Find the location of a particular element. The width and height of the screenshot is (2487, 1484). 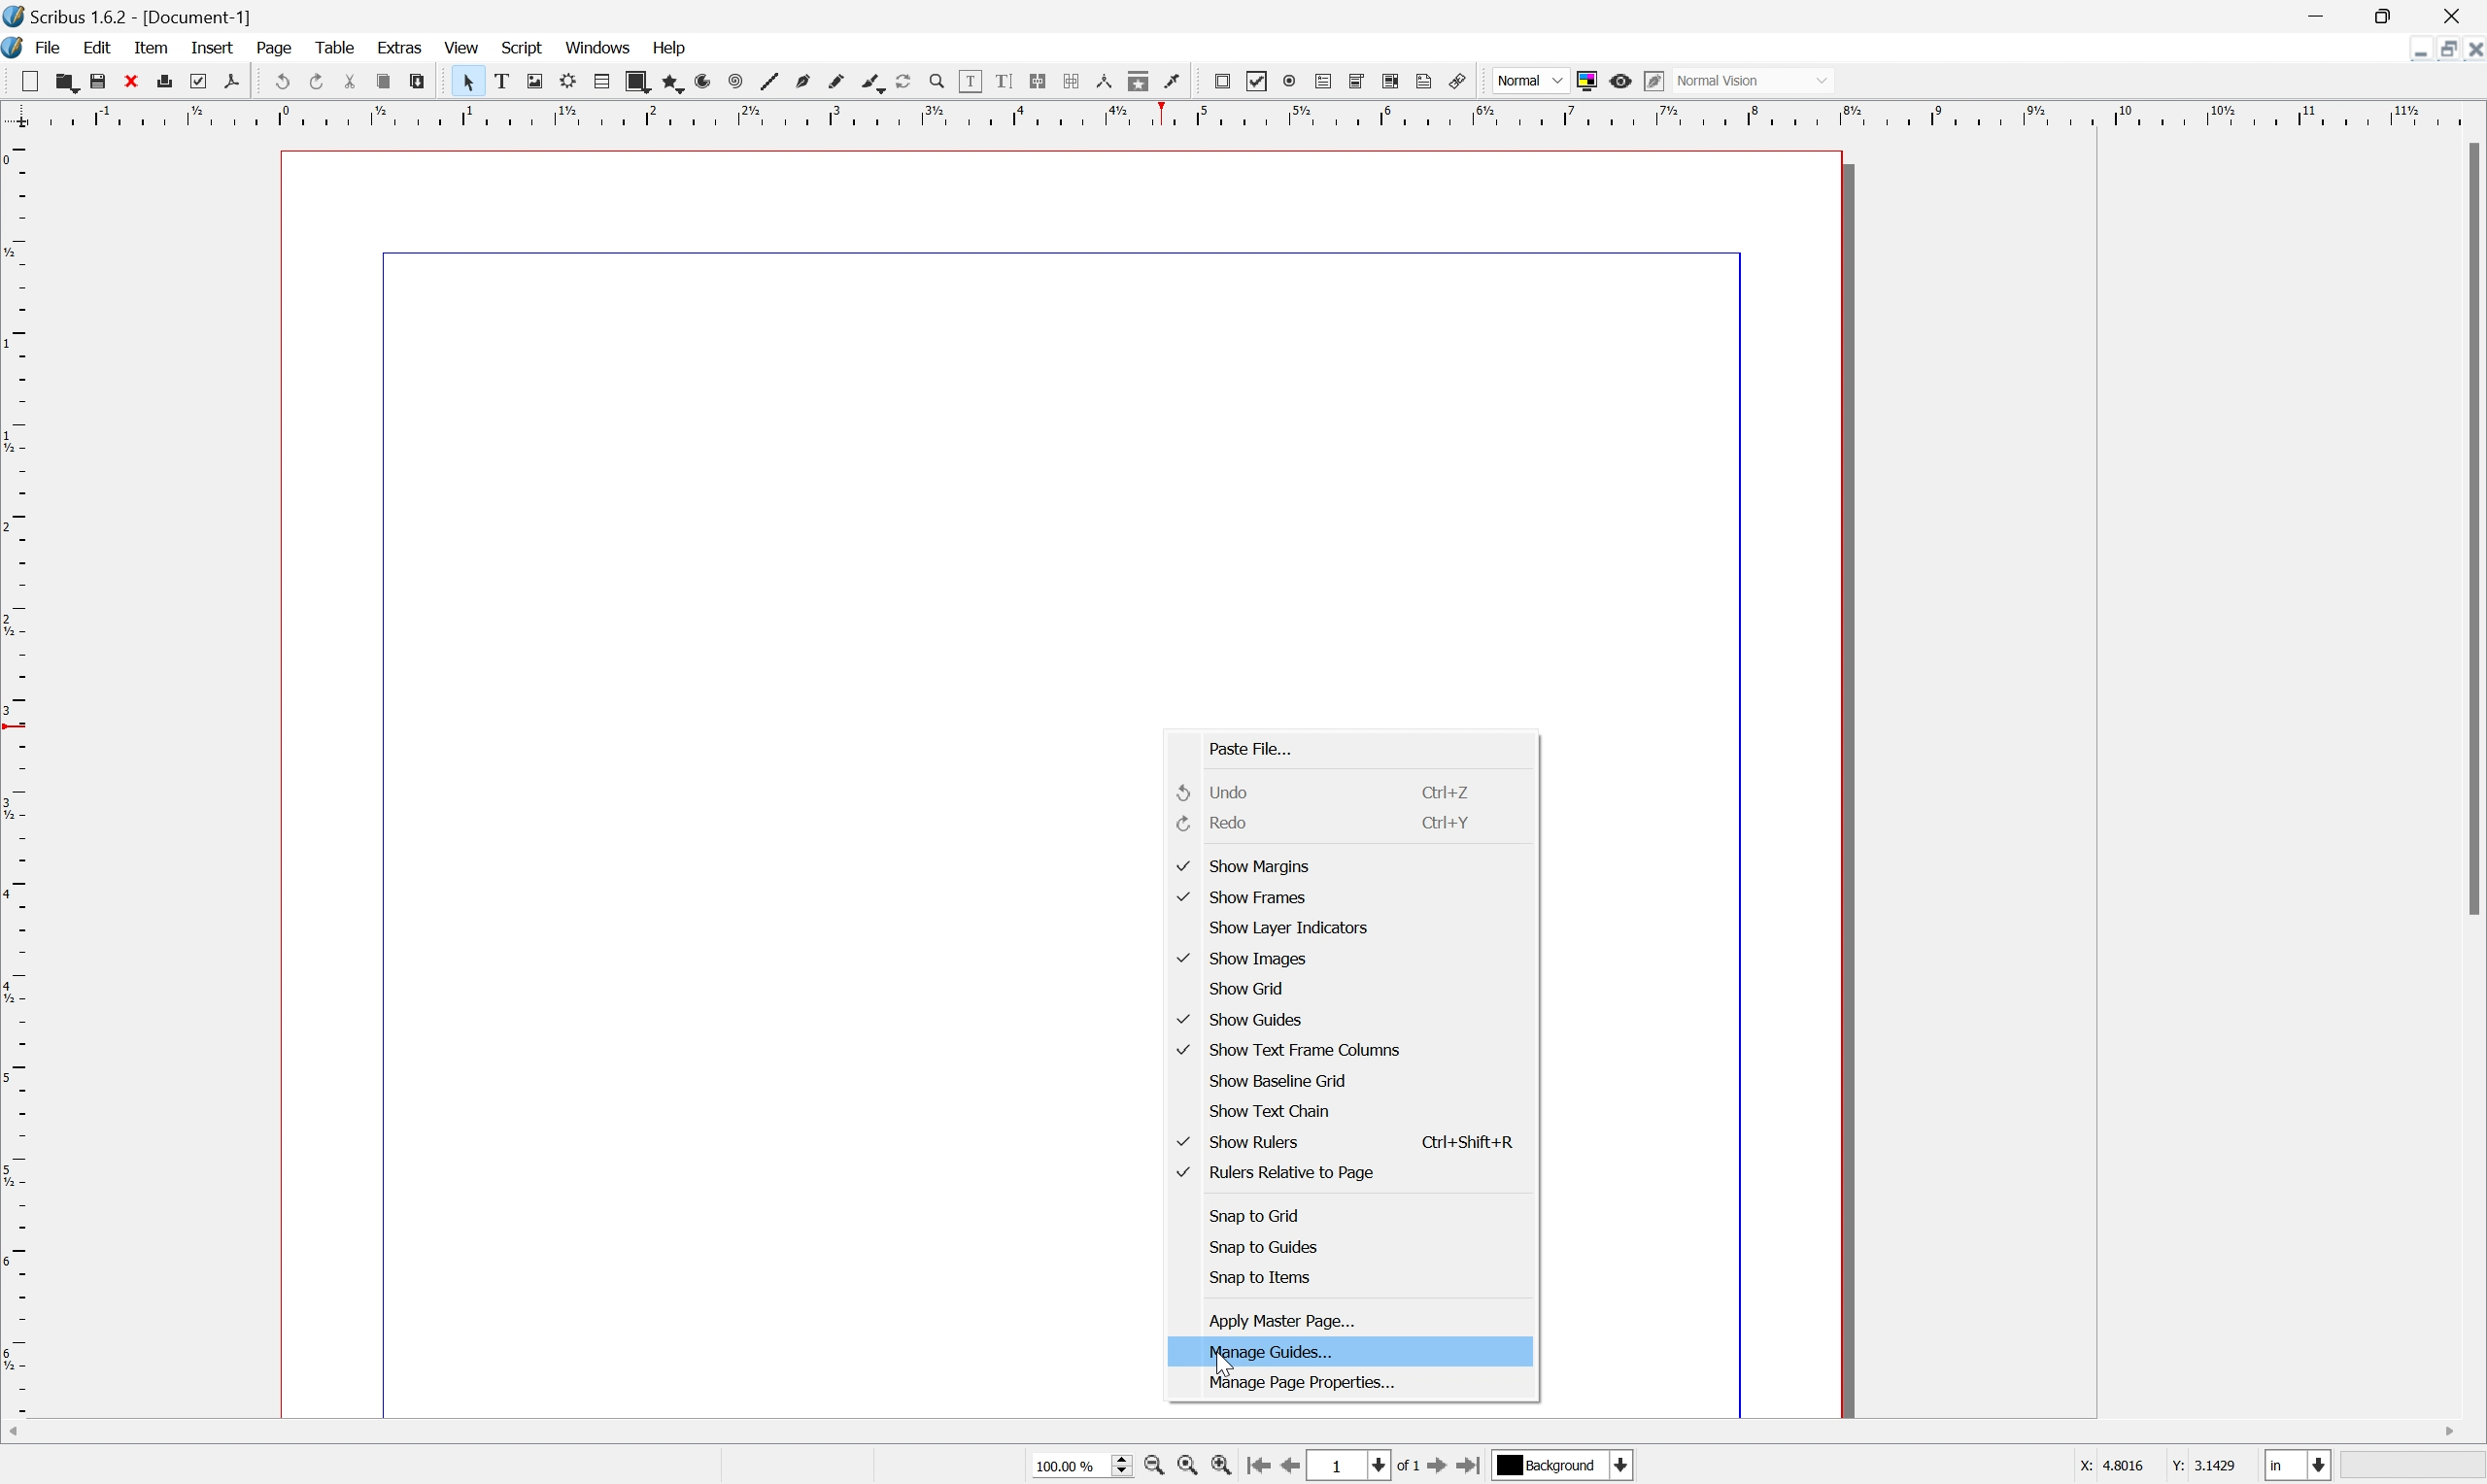

restore down is located at coordinates (2440, 49).